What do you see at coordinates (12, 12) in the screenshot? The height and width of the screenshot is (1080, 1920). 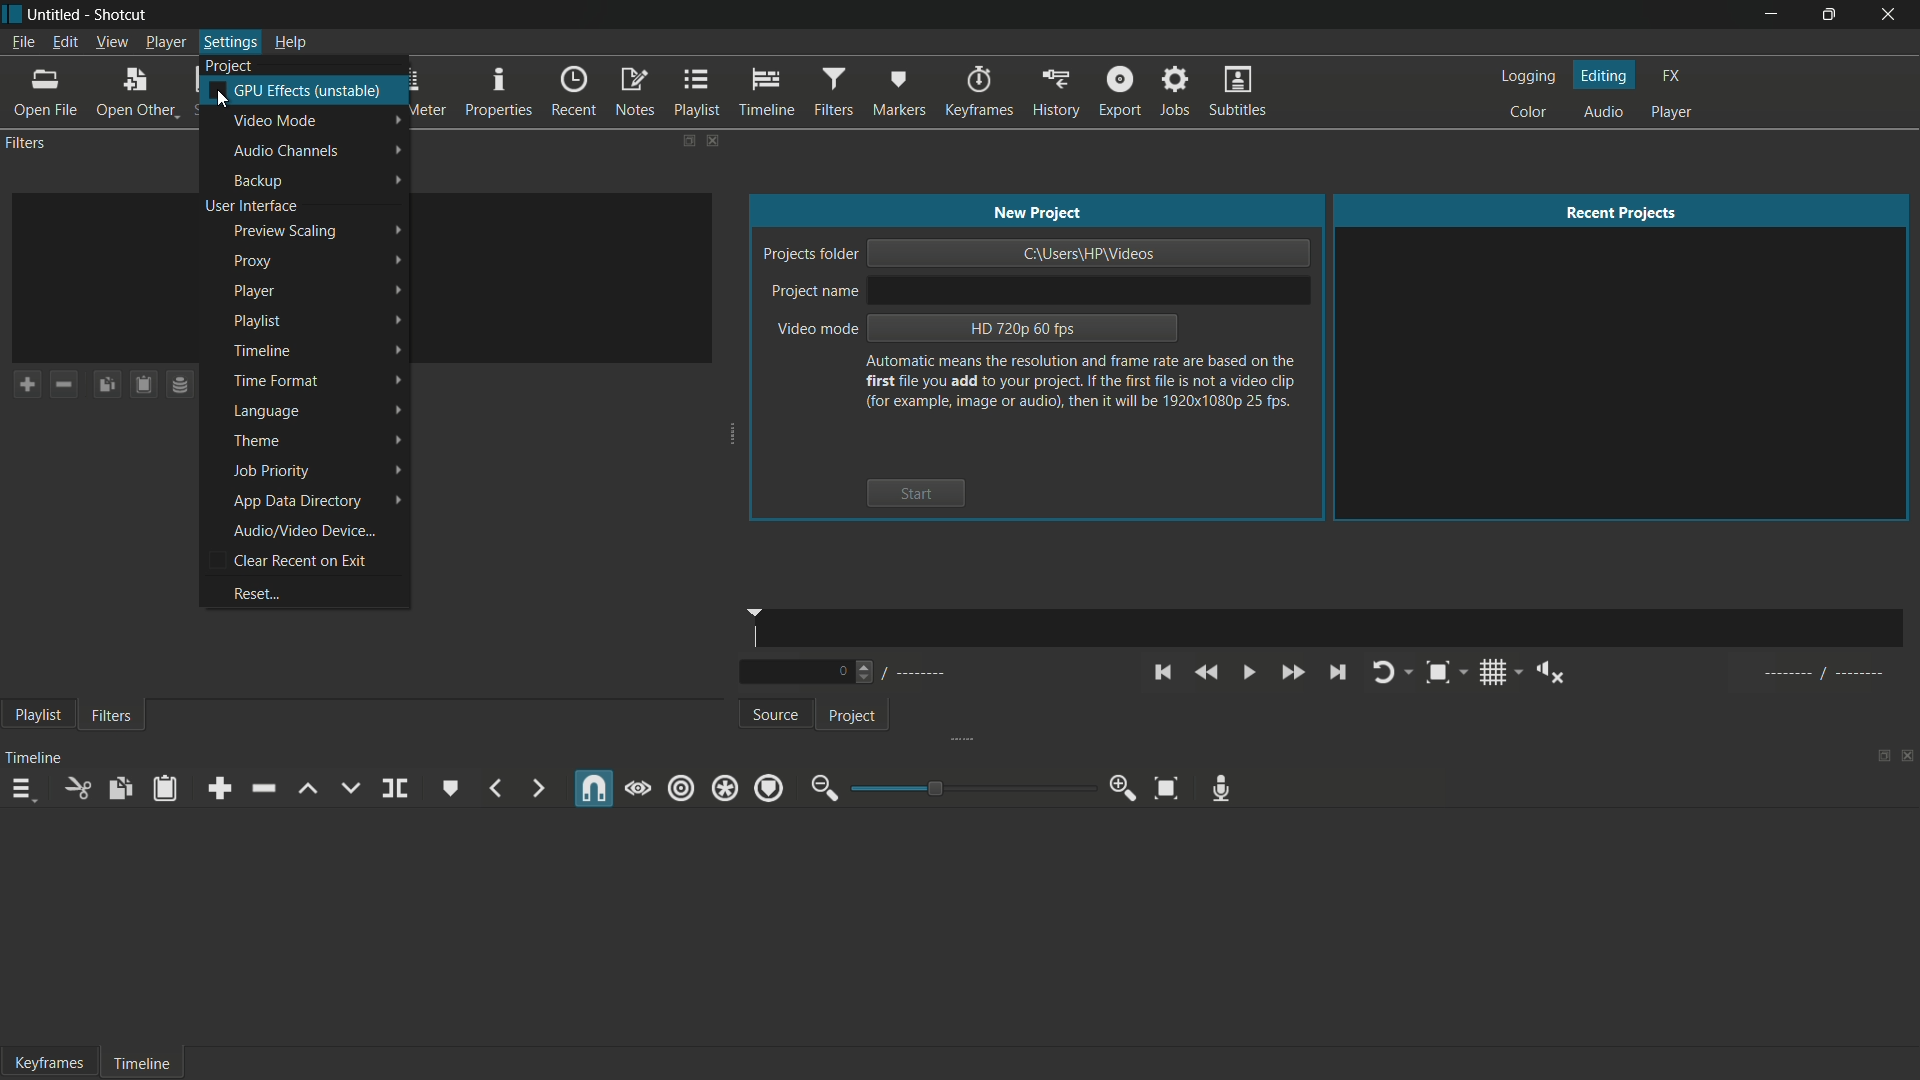 I see `app icon` at bounding box center [12, 12].